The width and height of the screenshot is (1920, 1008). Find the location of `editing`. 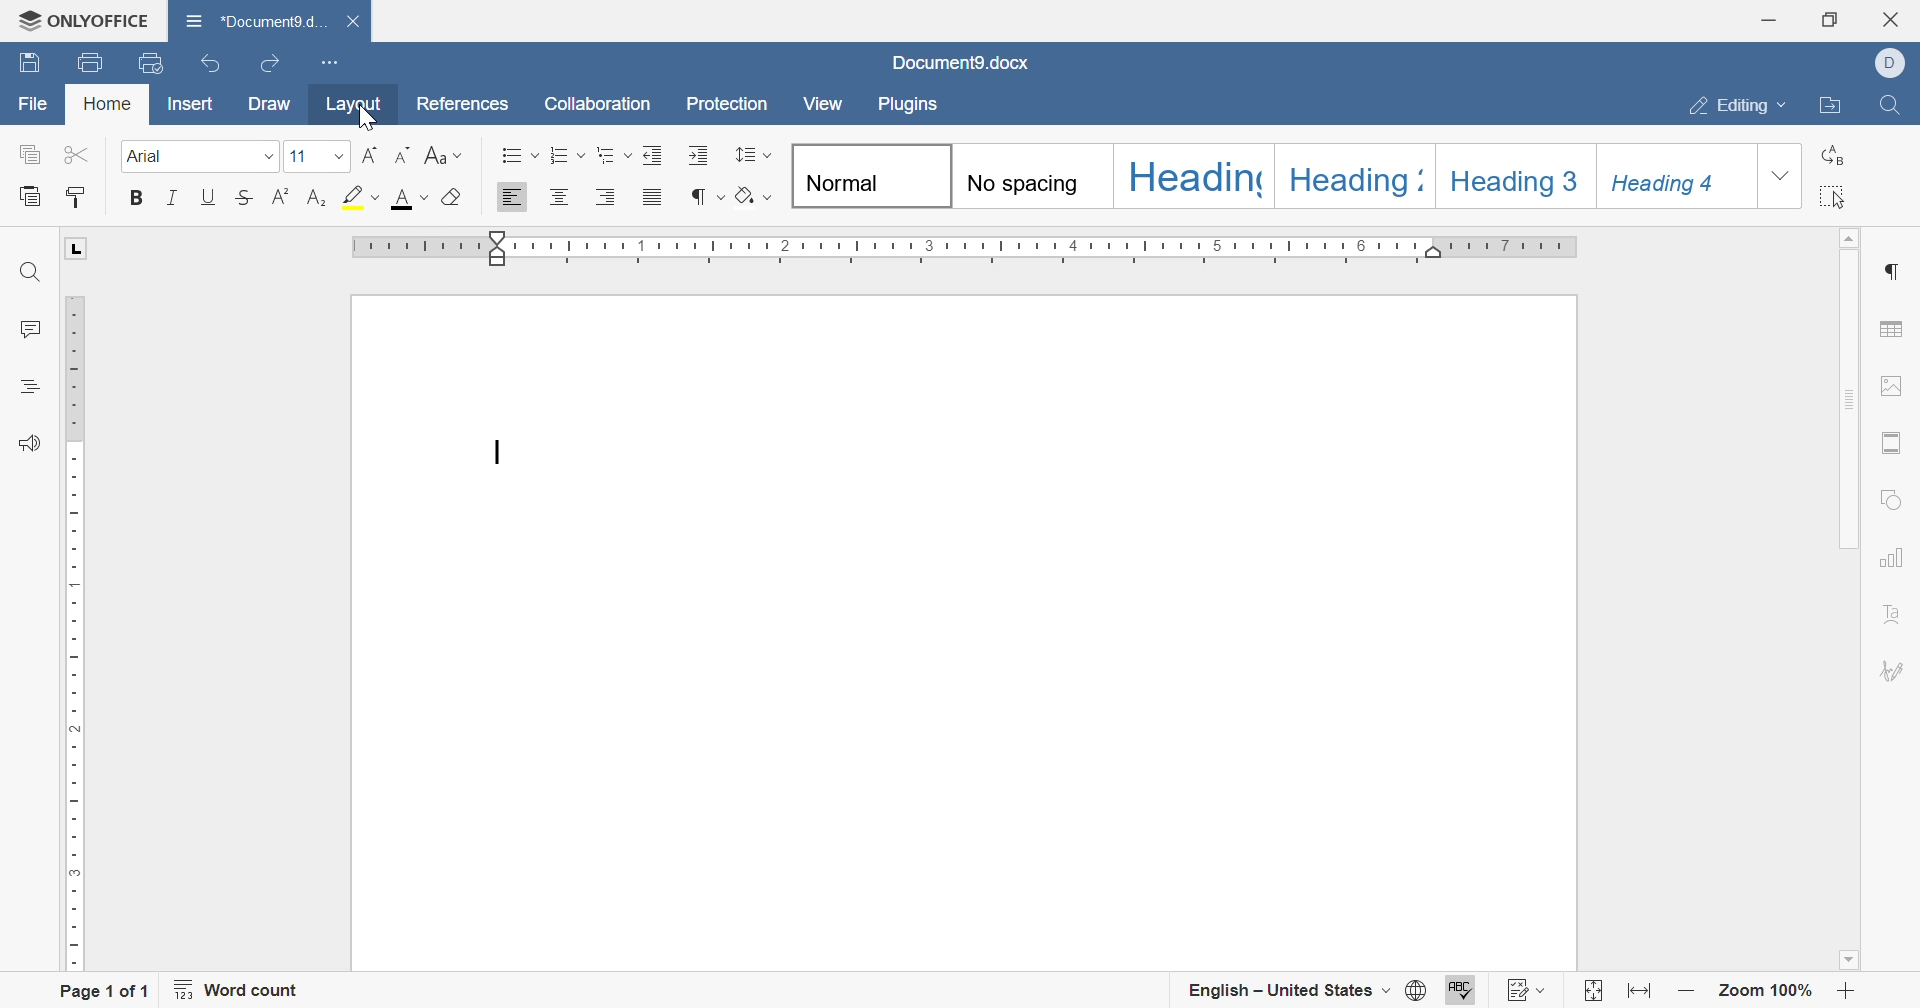

editing is located at coordinates (1733, 109).